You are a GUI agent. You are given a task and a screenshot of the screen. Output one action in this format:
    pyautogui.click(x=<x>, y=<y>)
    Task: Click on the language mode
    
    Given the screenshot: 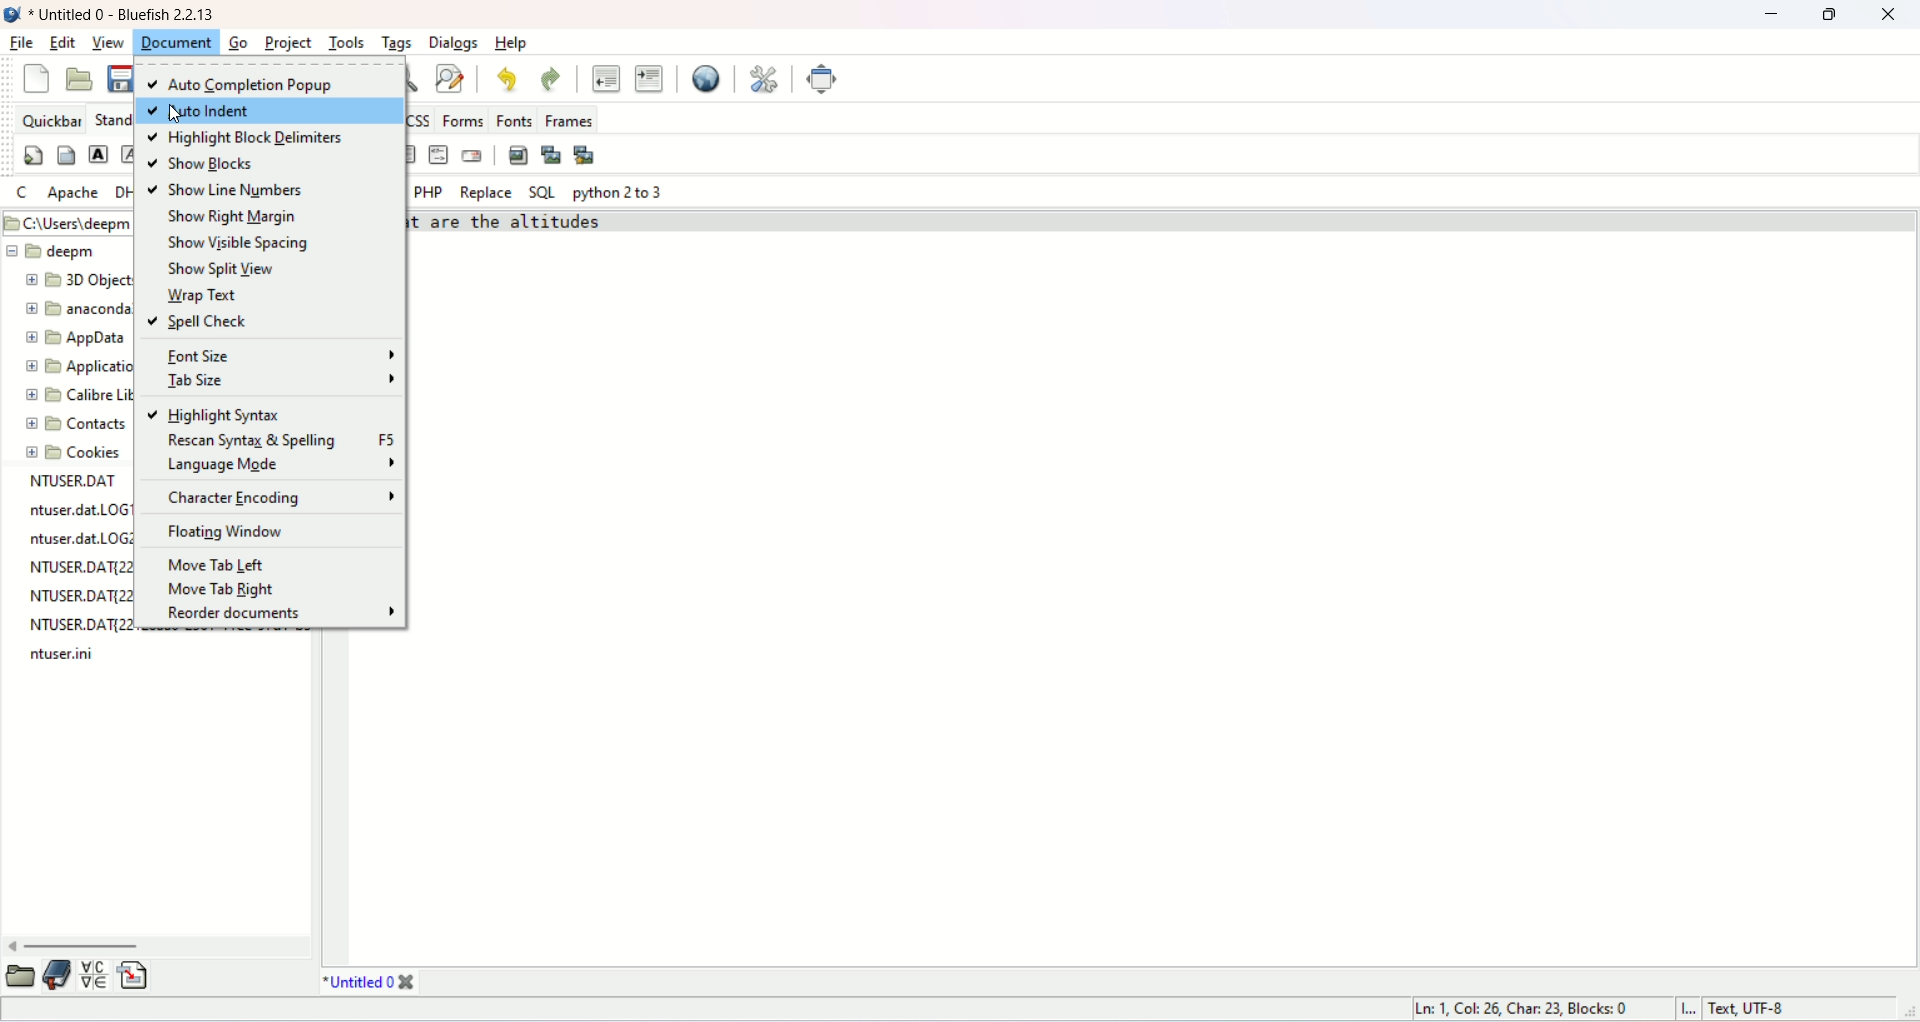 What is the action you would take?
    pyautogui.click(x=280, y=462)
    